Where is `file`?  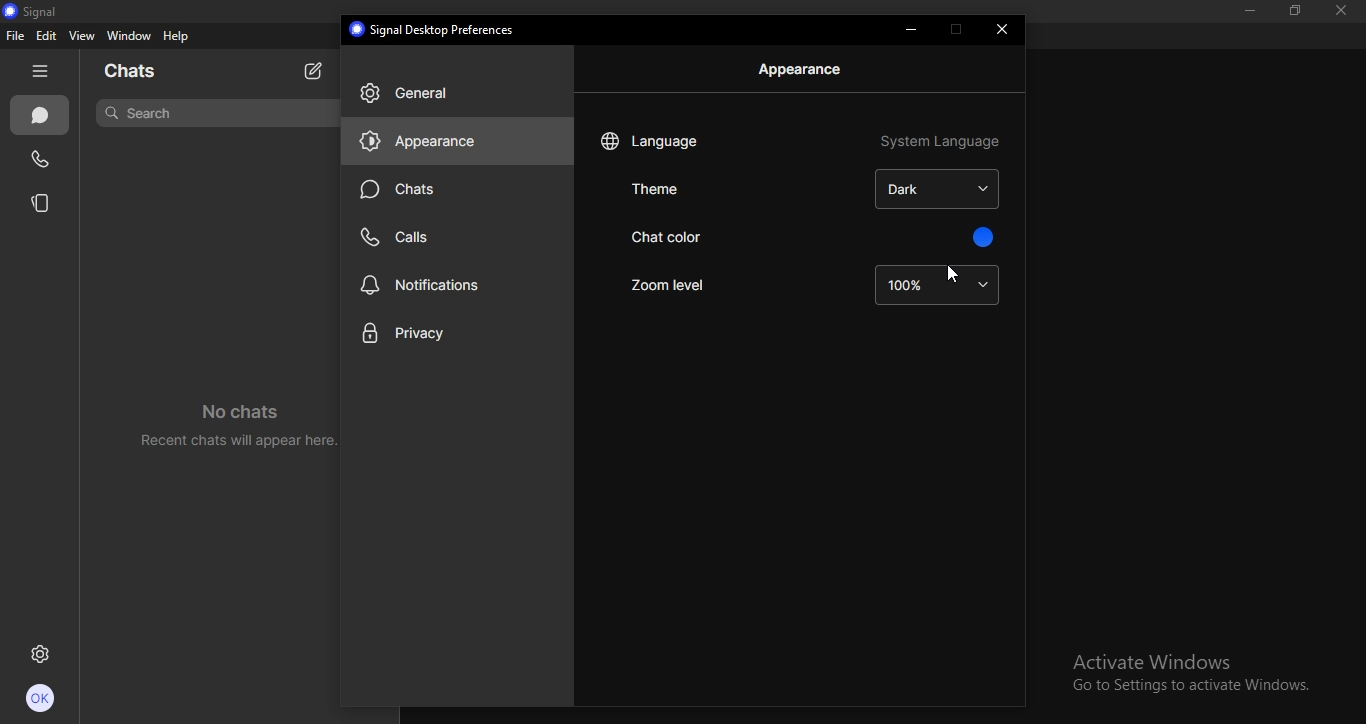 file is located at coordinates (16, 37).